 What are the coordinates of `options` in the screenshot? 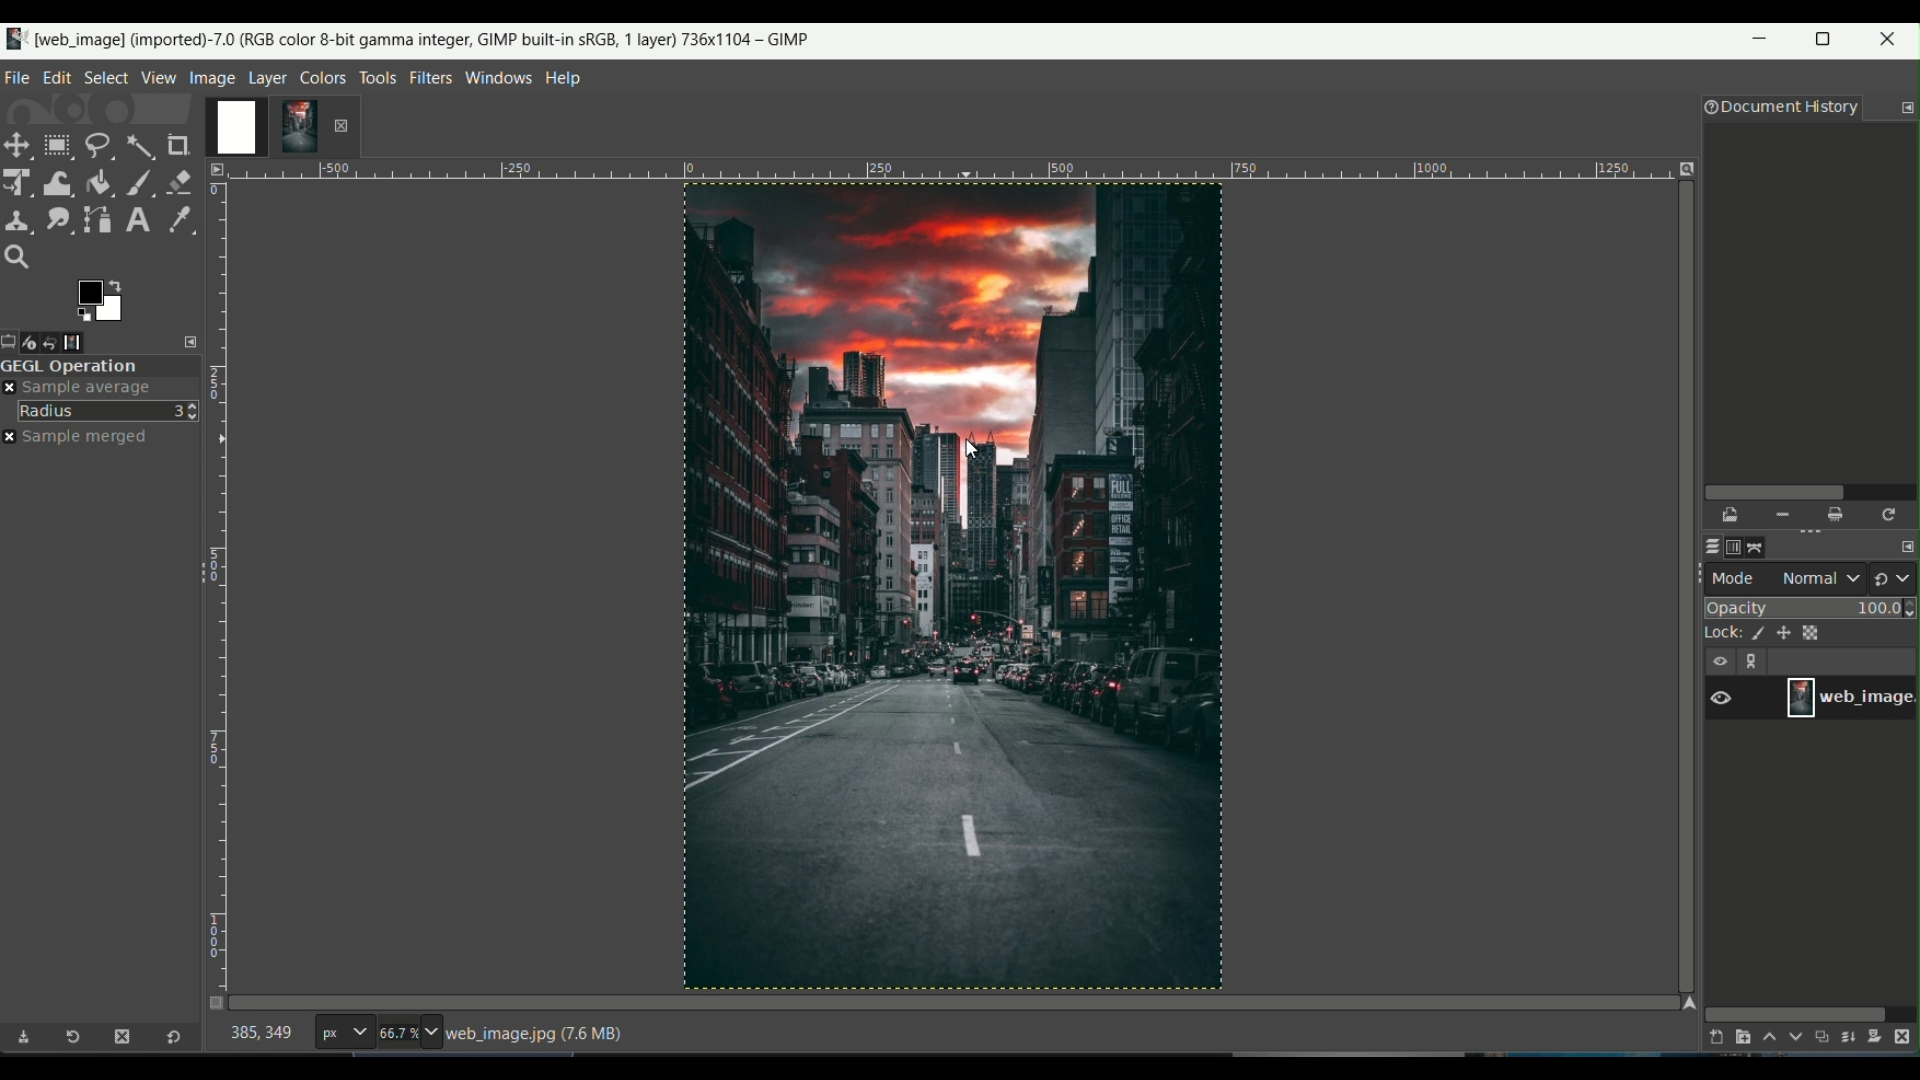 It's located at (1756, 663).